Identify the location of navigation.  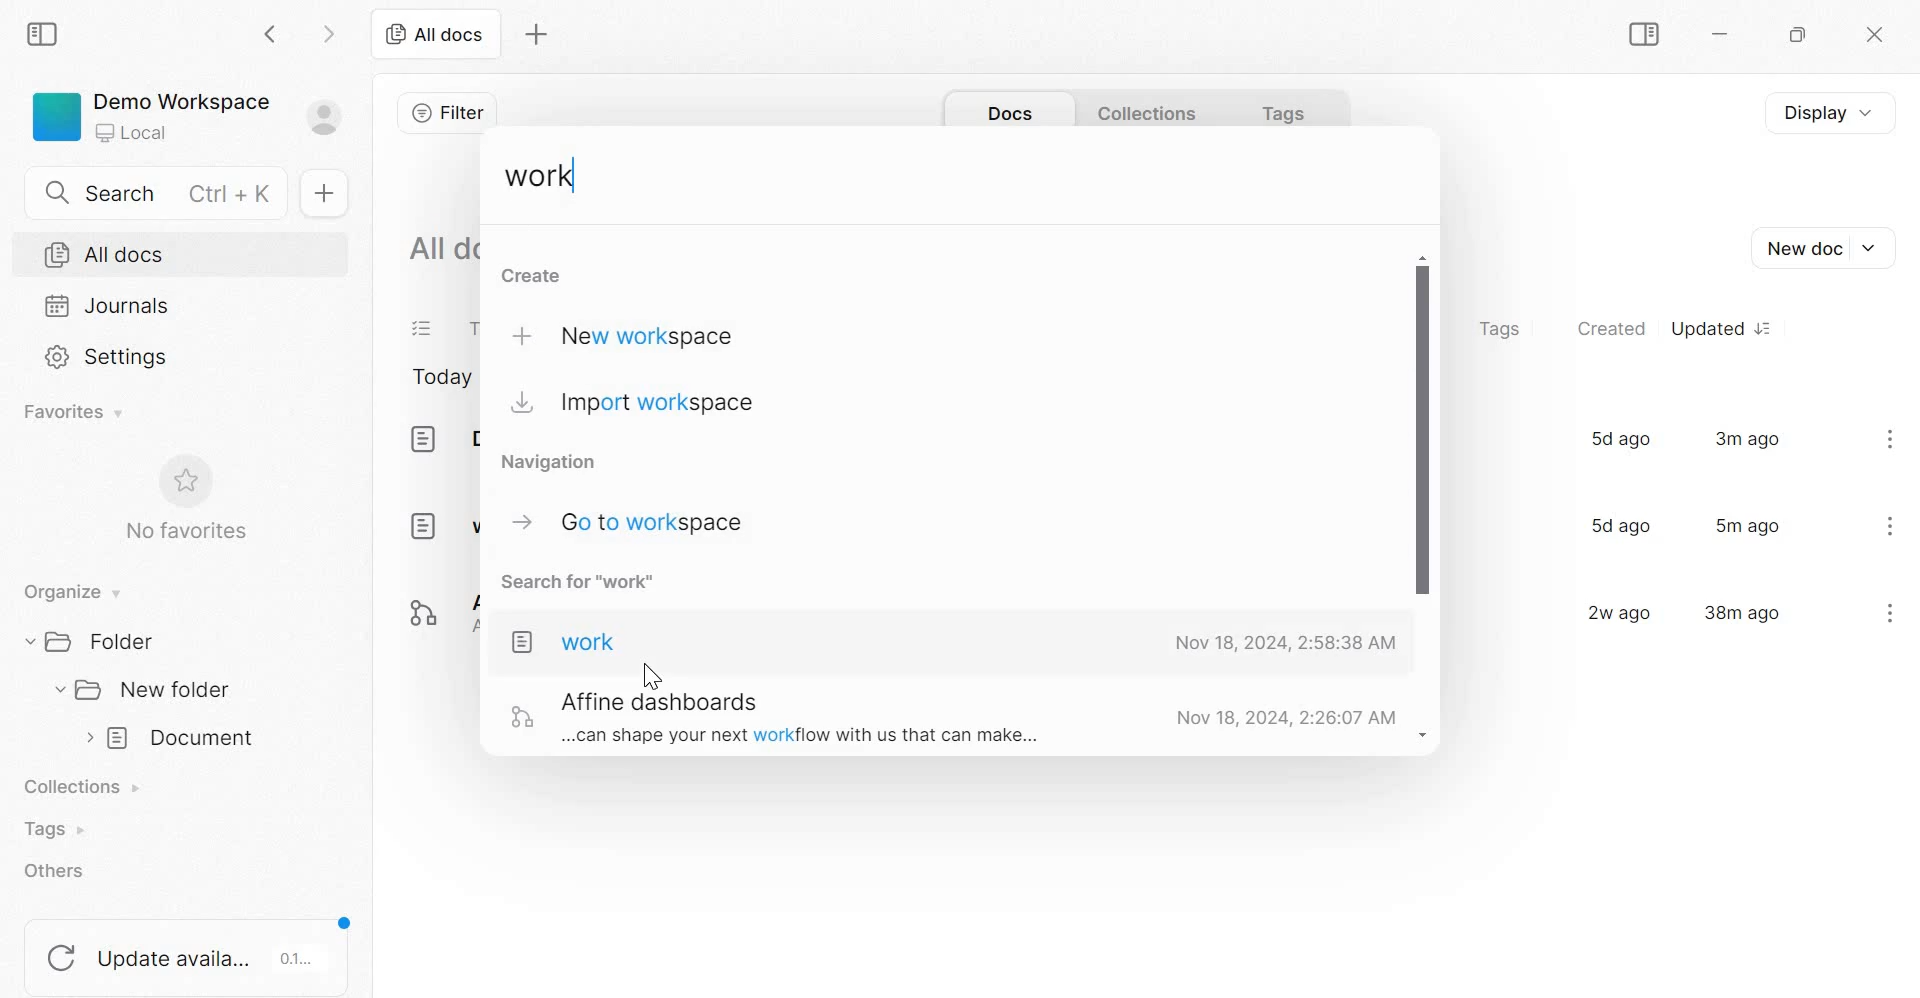
(559, 461).